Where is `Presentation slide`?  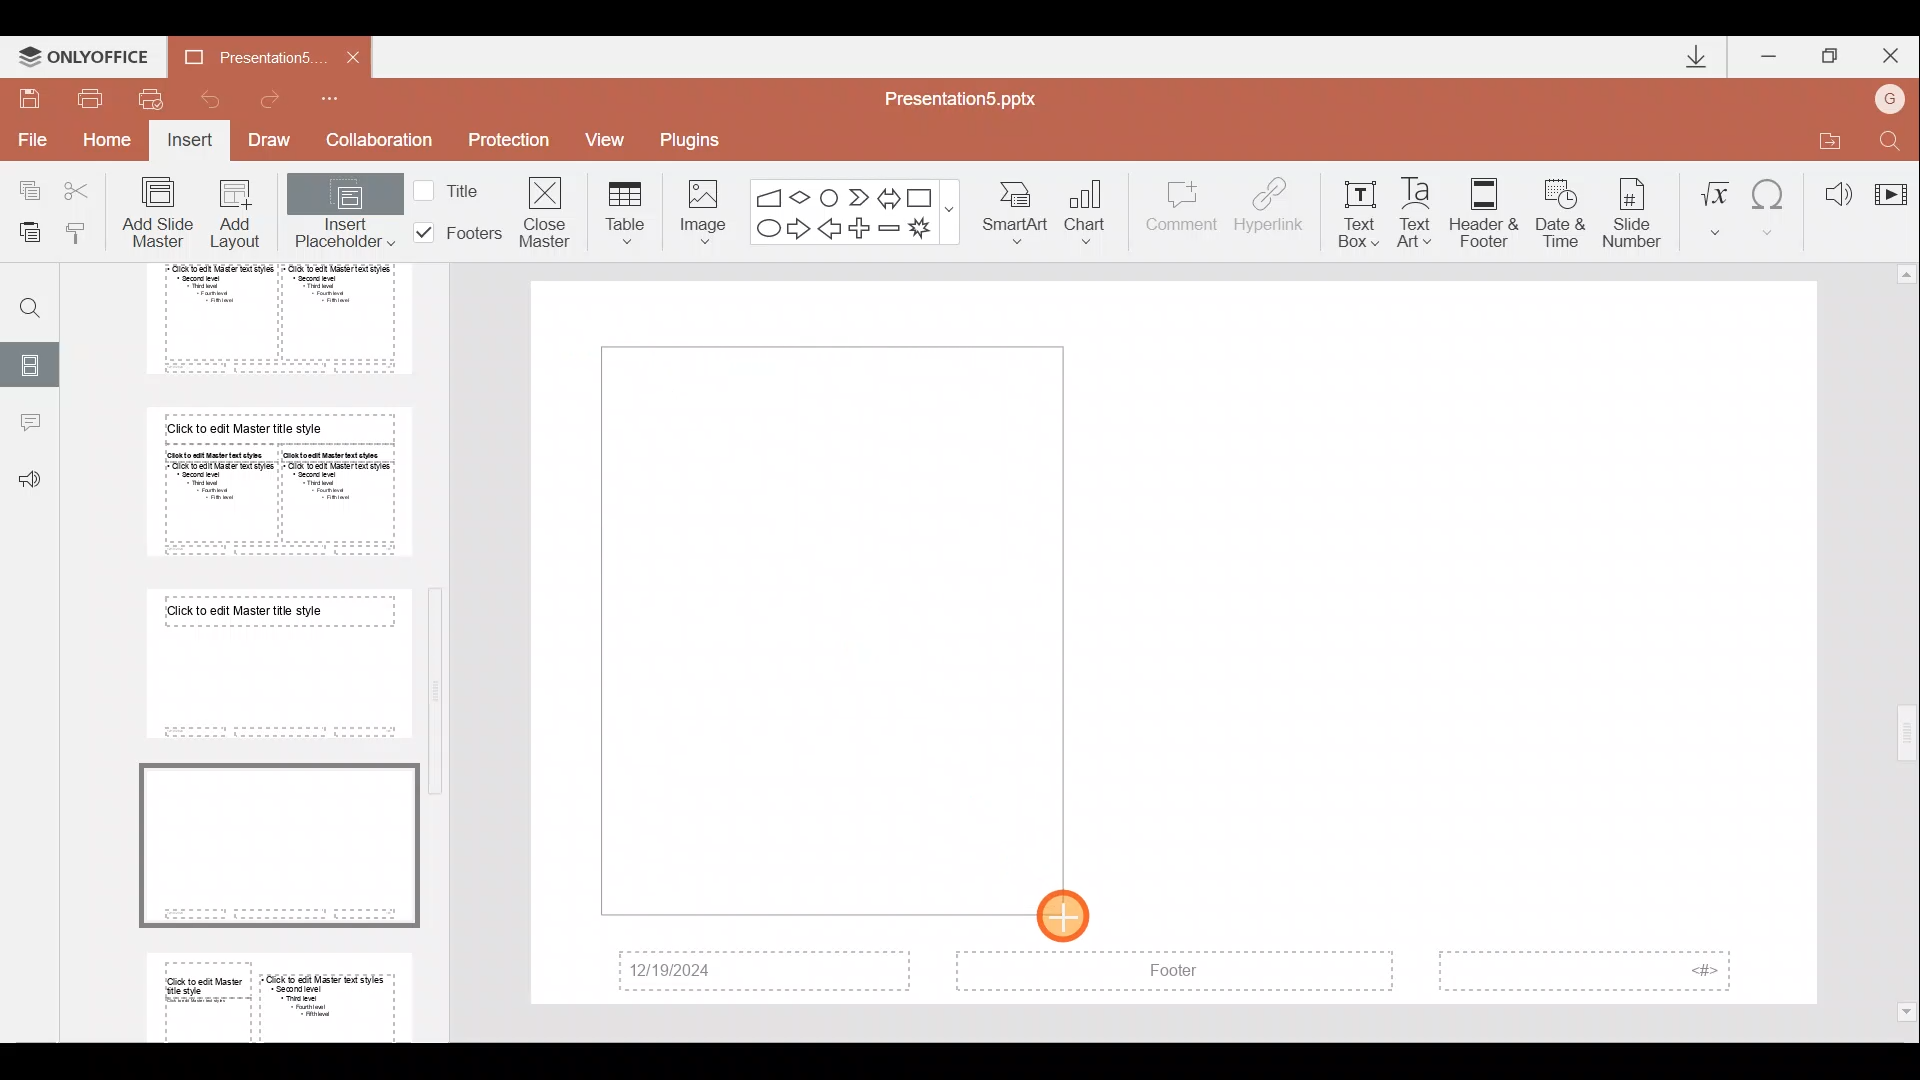 Presentation slide is located at coordinates (1496, 644).